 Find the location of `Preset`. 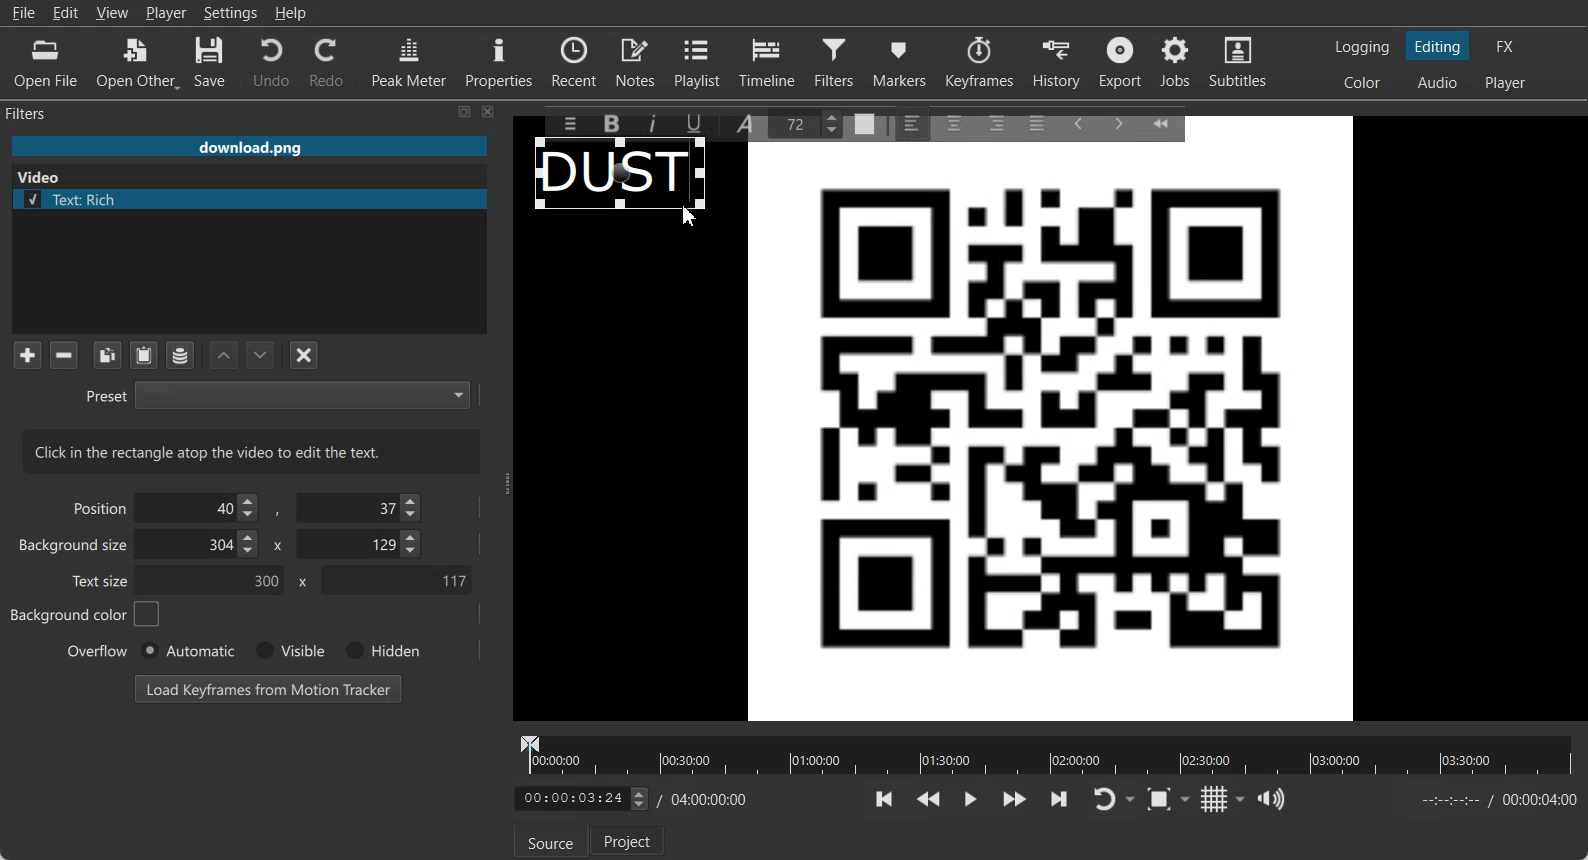

Preset is located at coordinates (277, 394).